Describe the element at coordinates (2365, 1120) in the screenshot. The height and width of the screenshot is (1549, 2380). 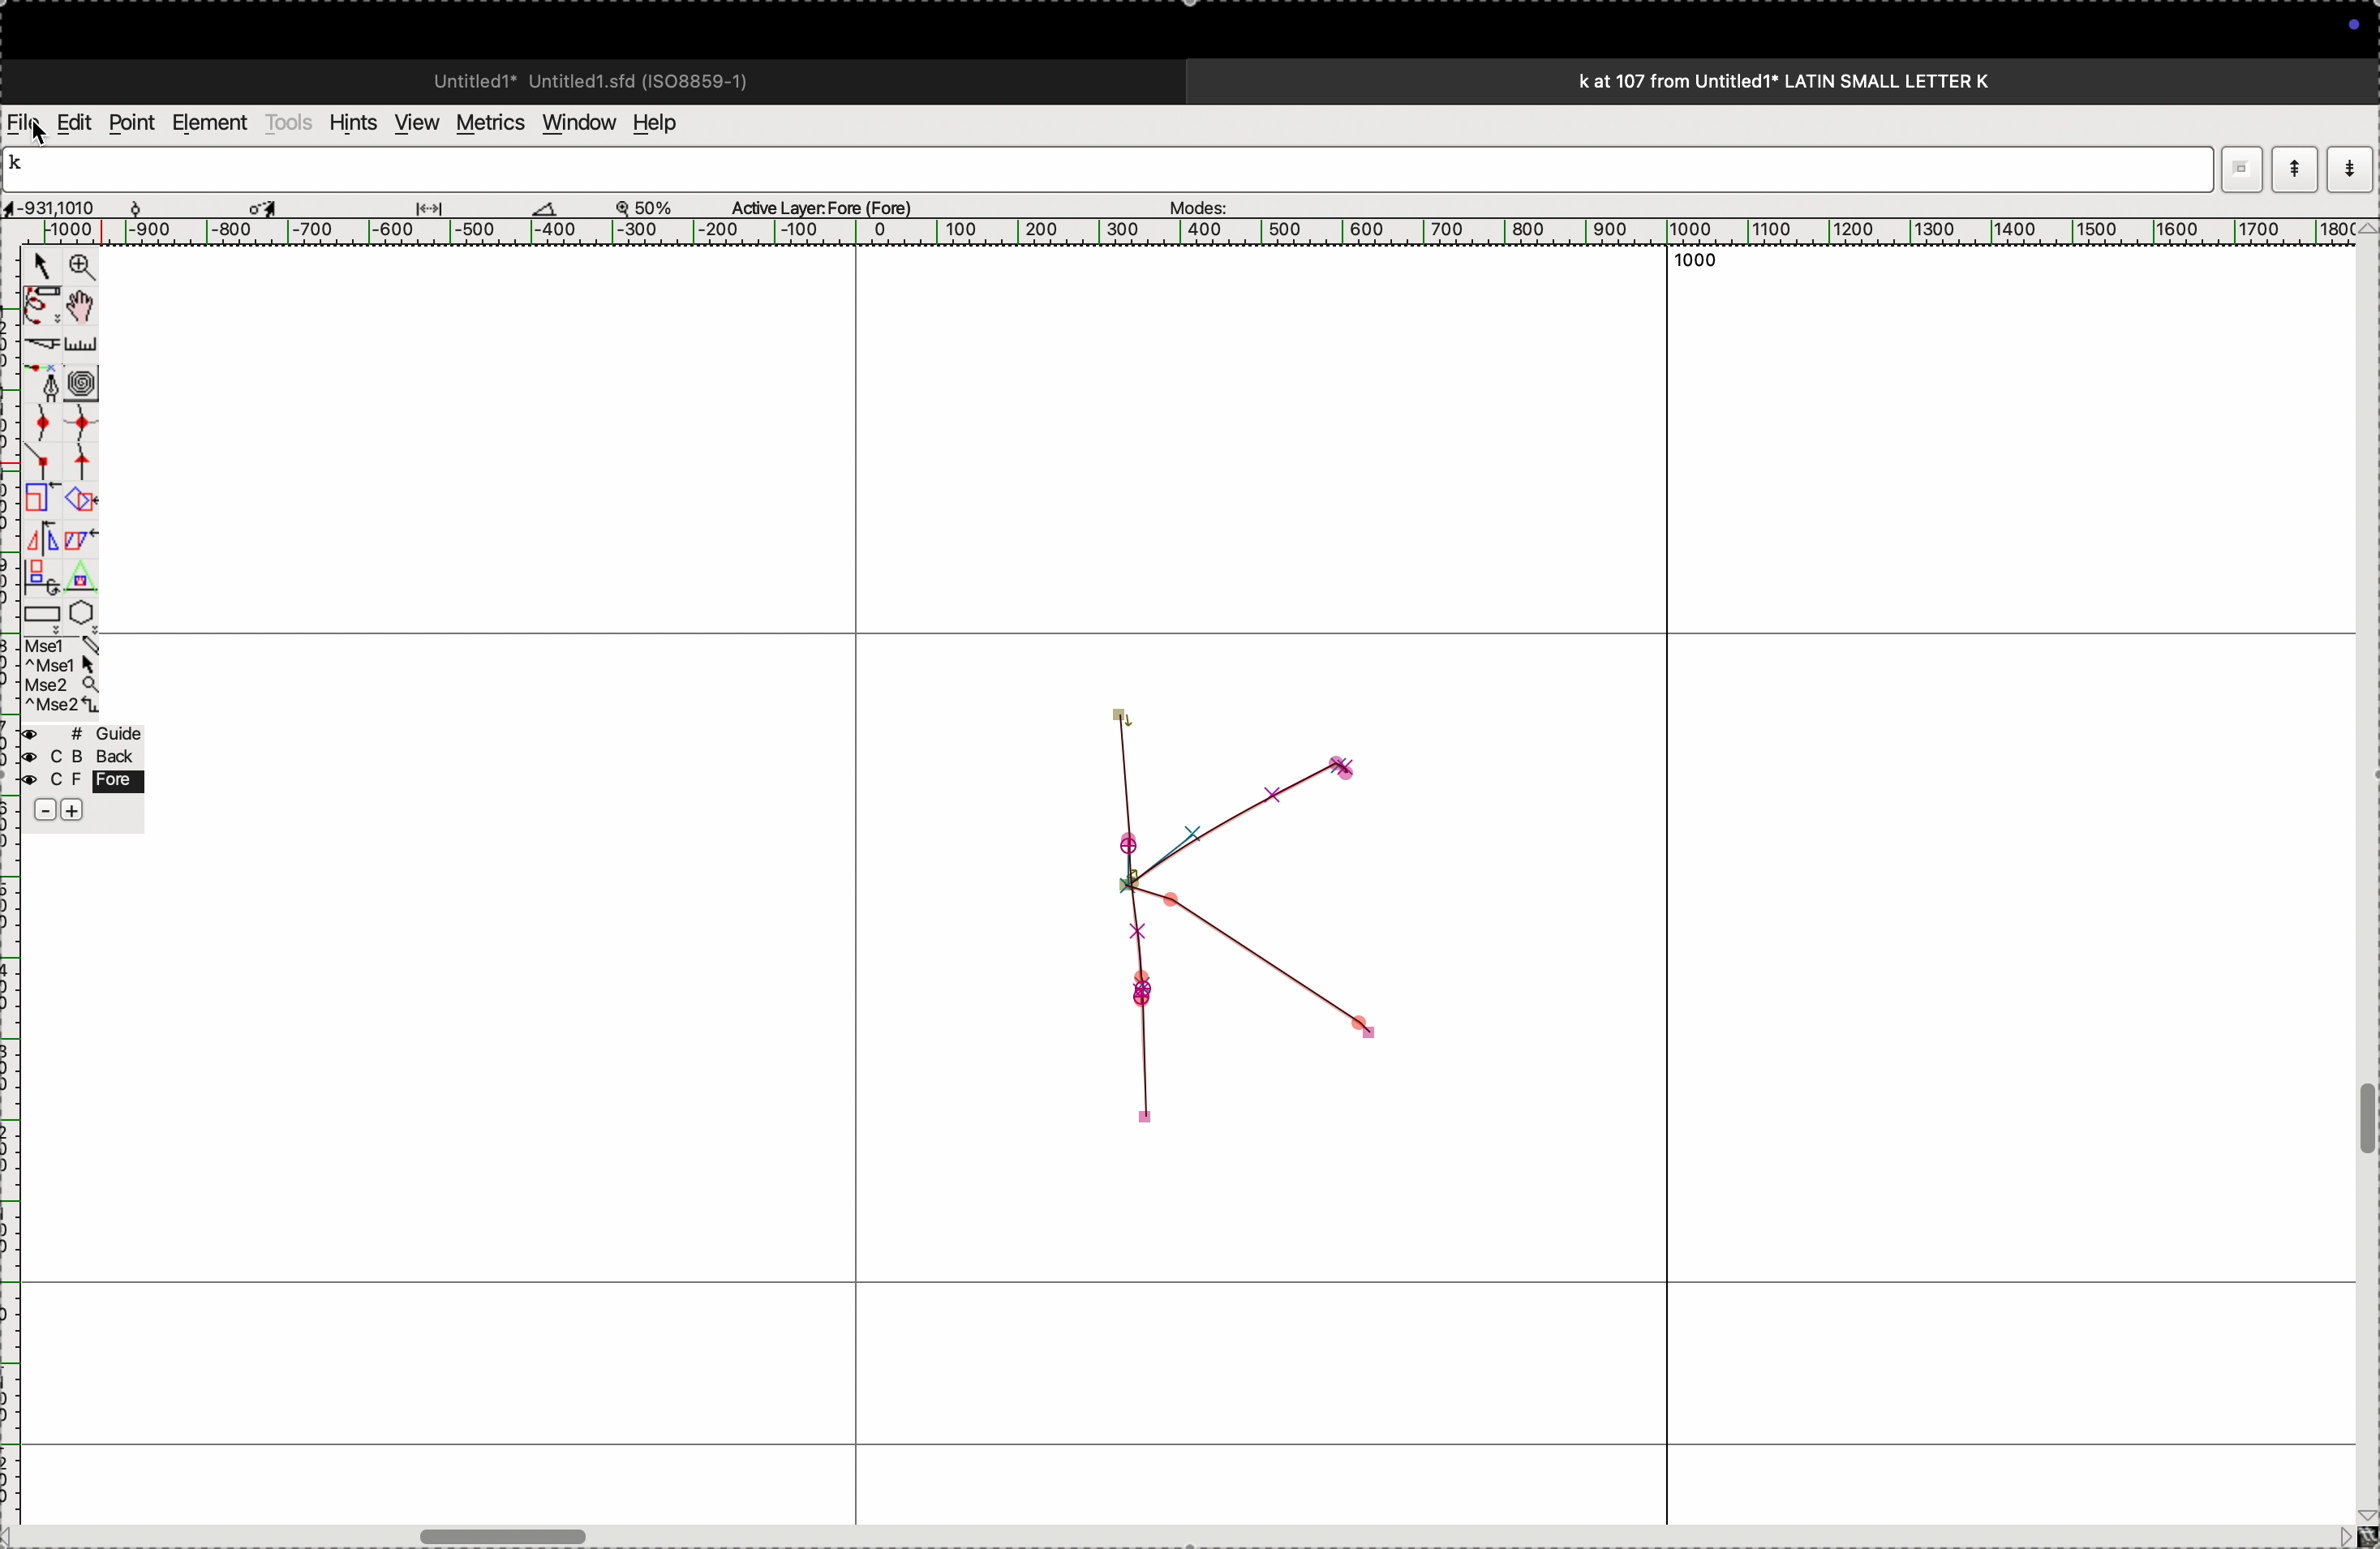
I see `toggle` at that location.